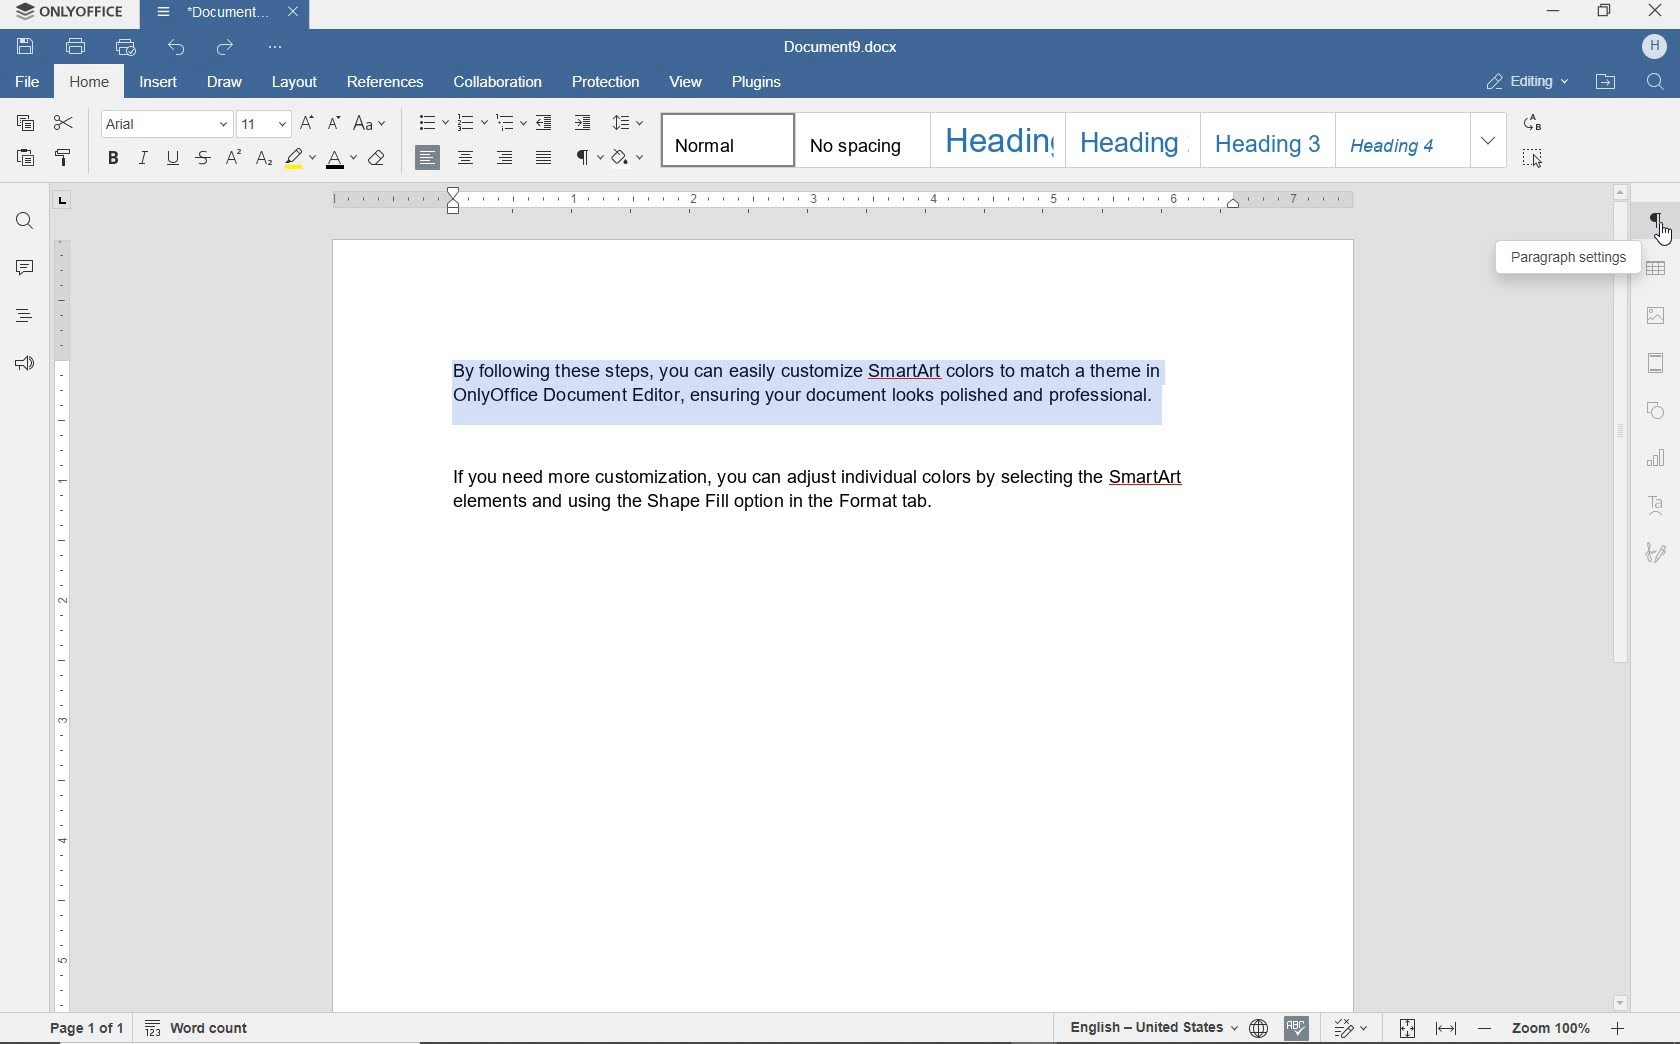 Image resolution: width=1680 pixels, height=1044 pixels. Describe the element at coordinates (26, 78) in the screenshot. I see `file` at that location.